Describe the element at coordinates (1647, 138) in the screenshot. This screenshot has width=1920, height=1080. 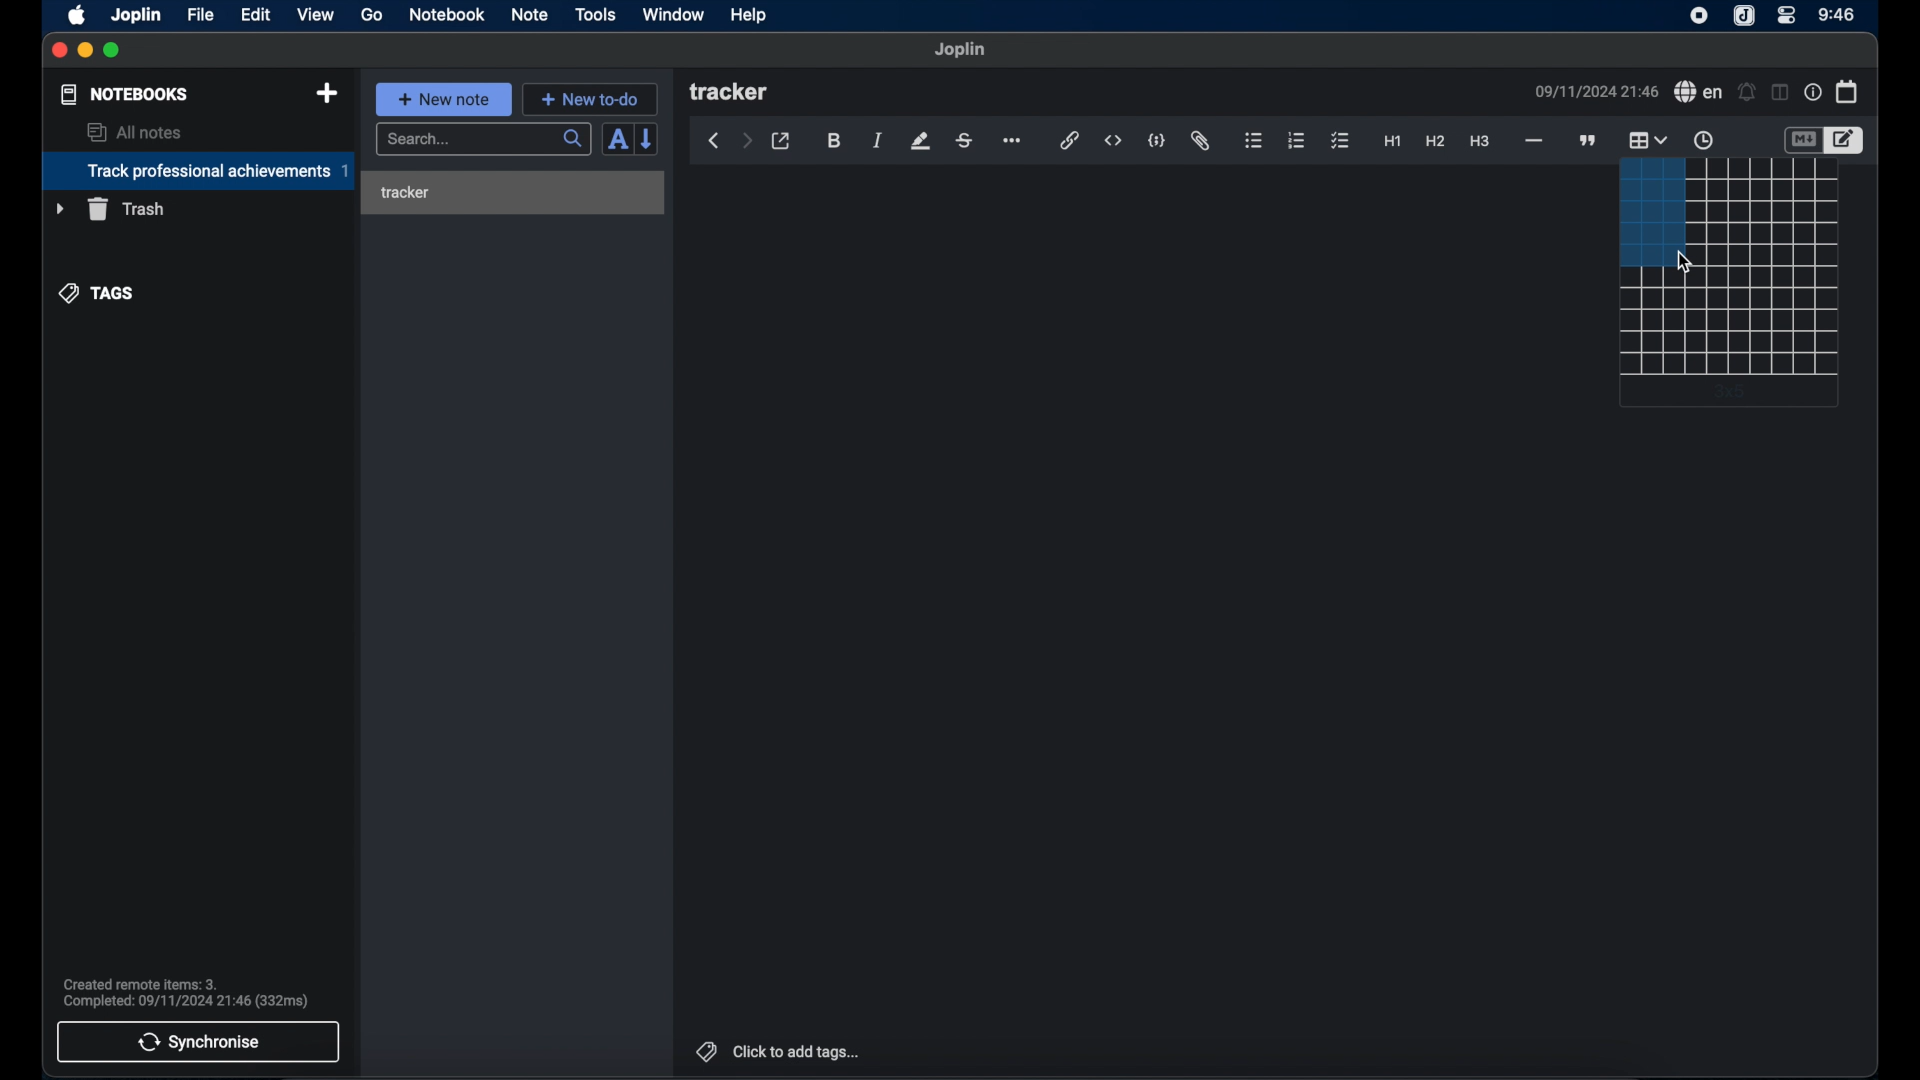
I see `table` at that location.